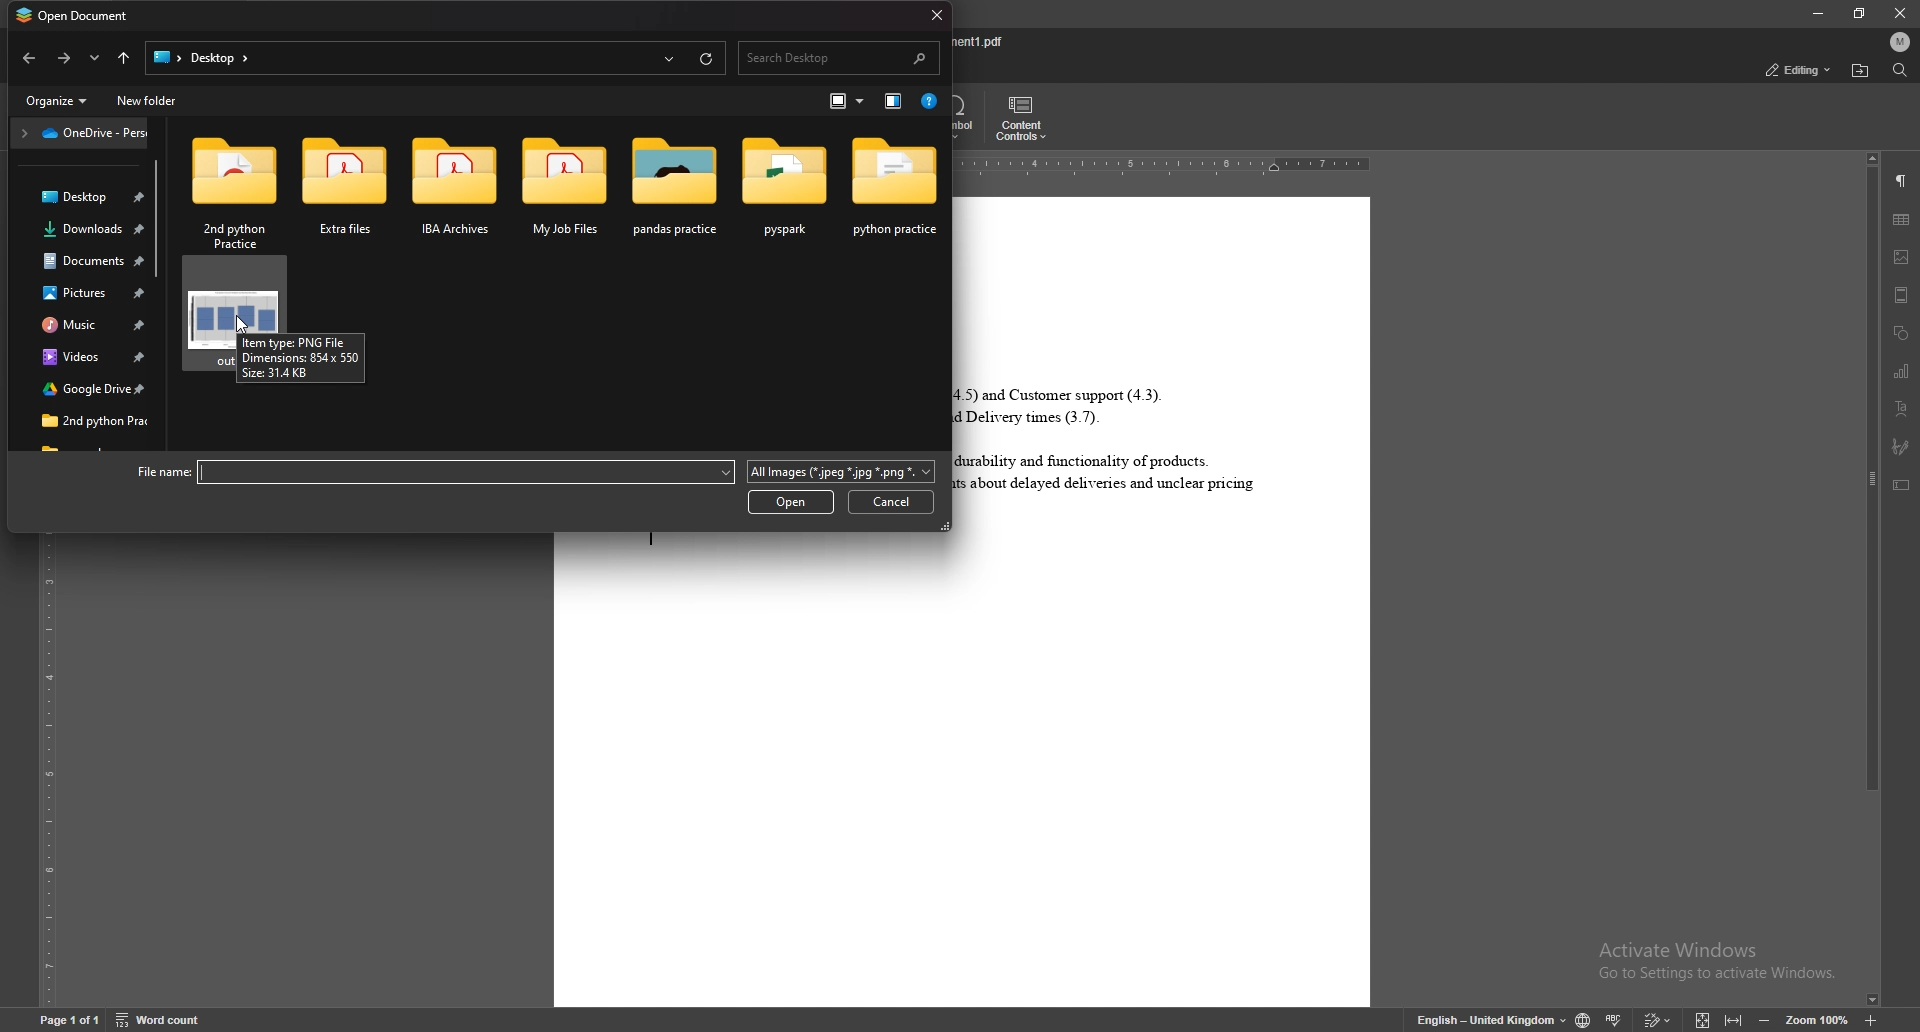  Describe the element at coordinates (1861, 70) in the screenshot. I see `locate file` at that location.